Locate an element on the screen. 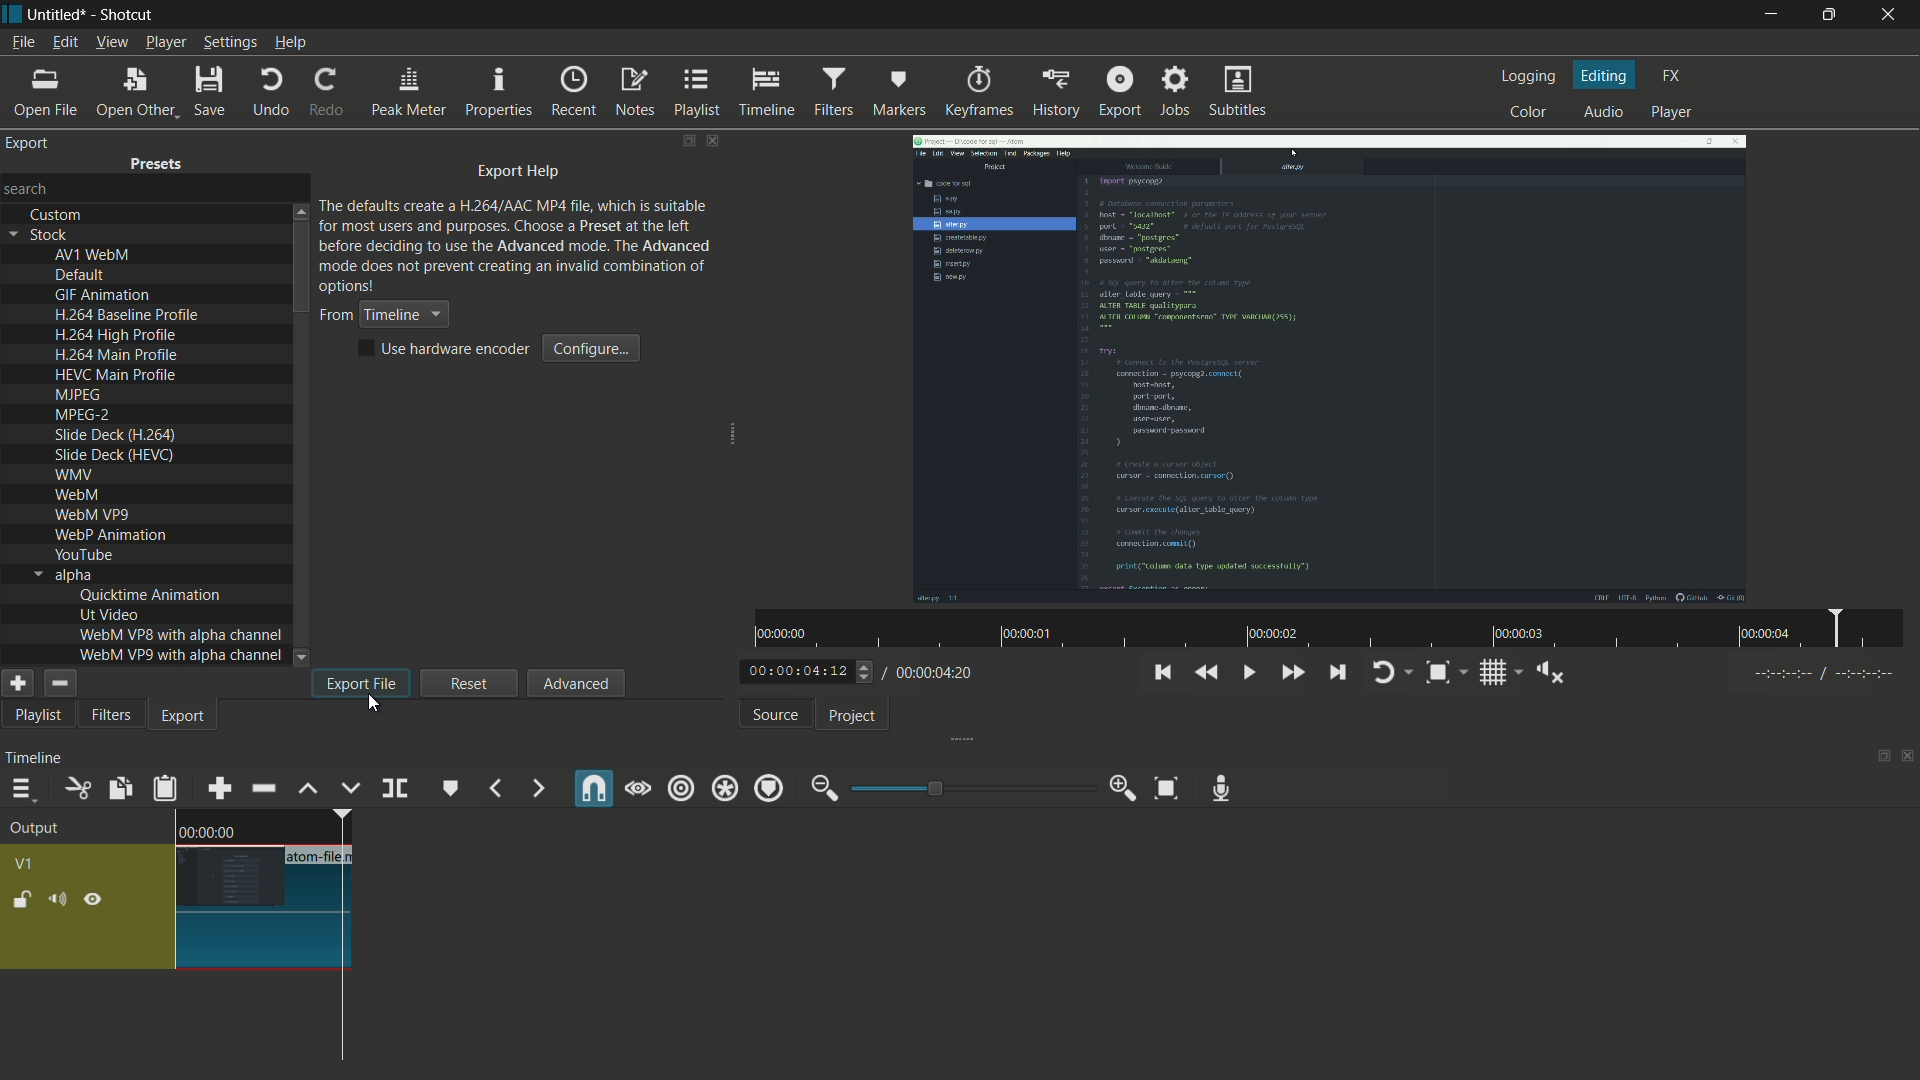  wmv is located at coordinates (73, 476).